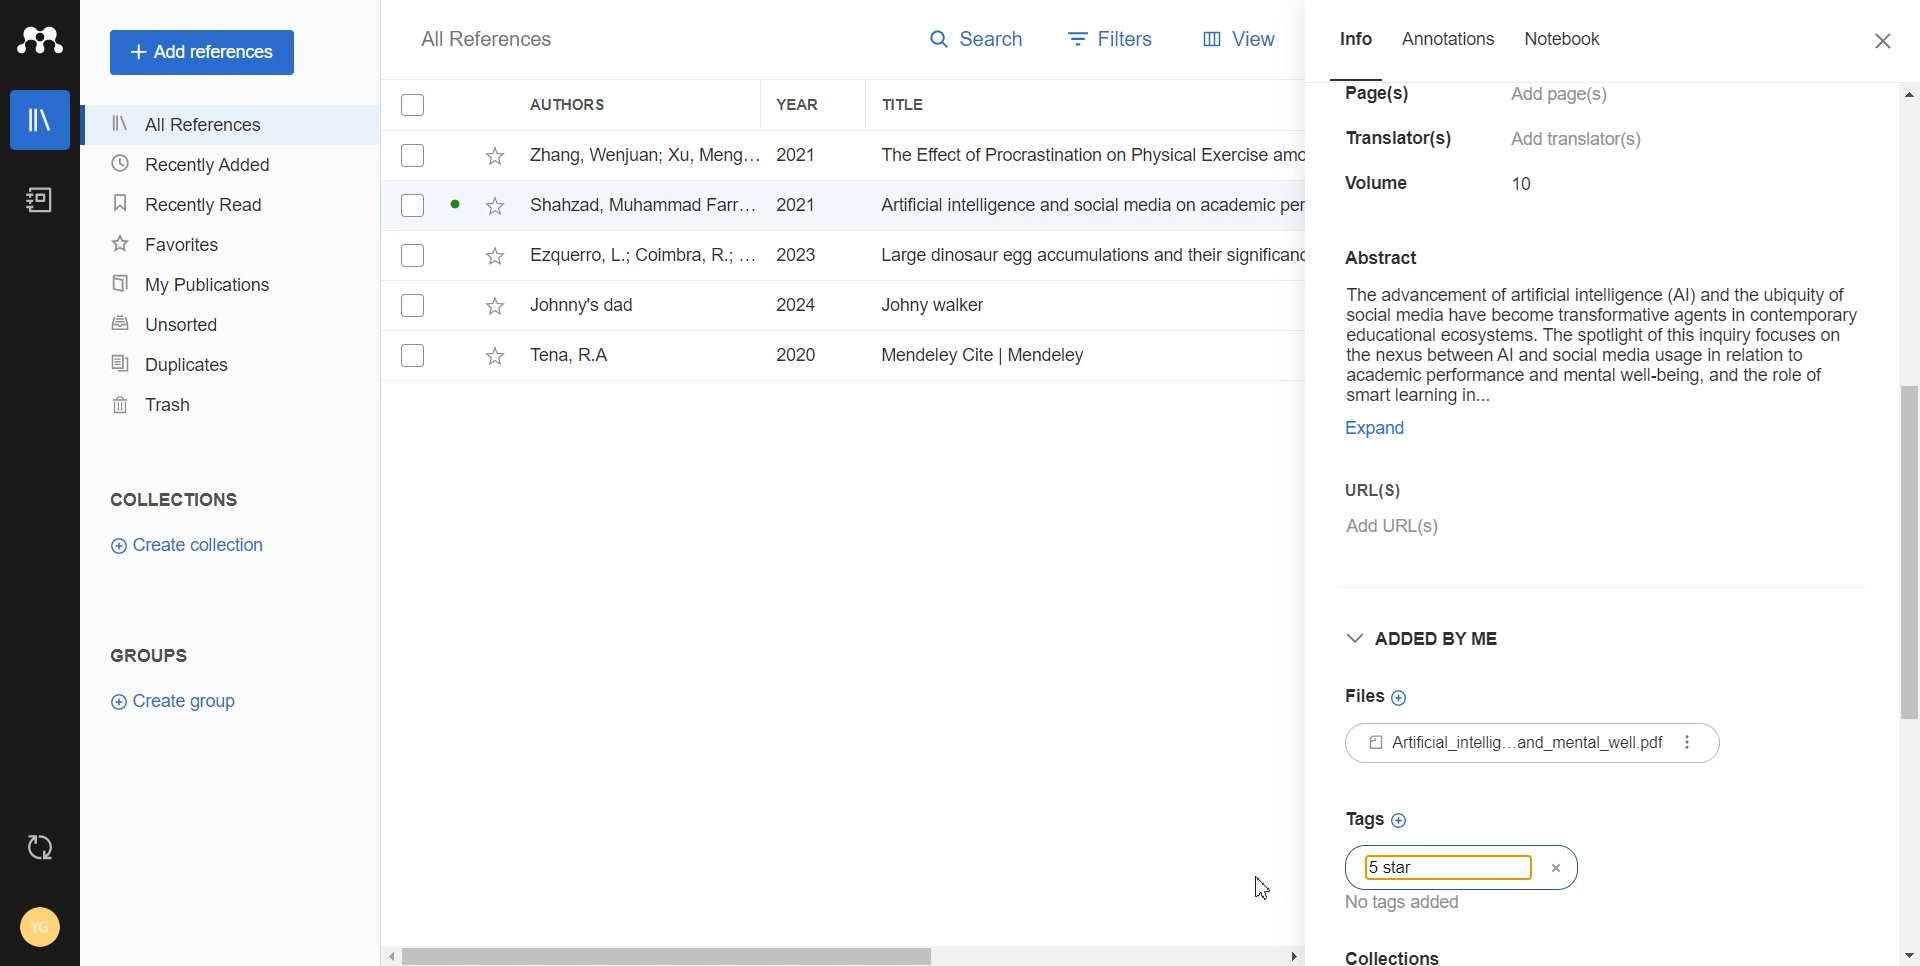  I want to click on Title, so click(926, 105).